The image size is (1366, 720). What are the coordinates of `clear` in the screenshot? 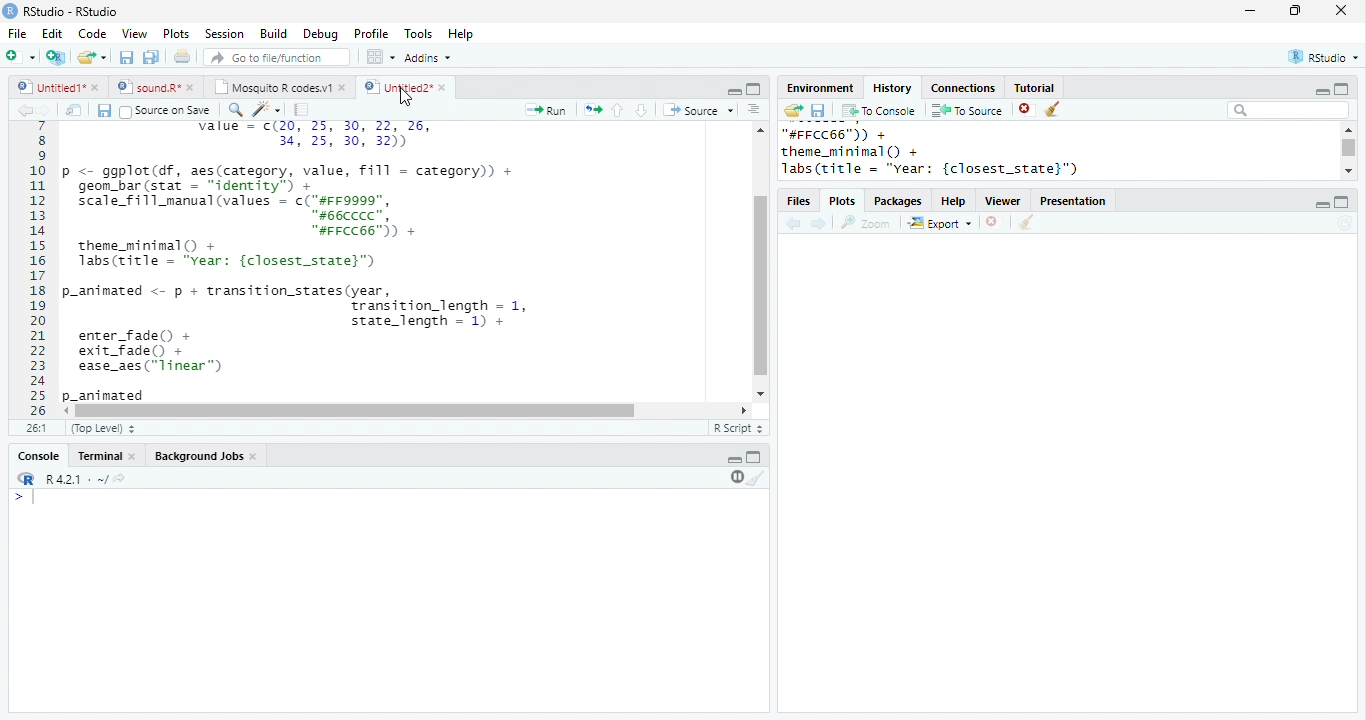 It's located at (756, 478).